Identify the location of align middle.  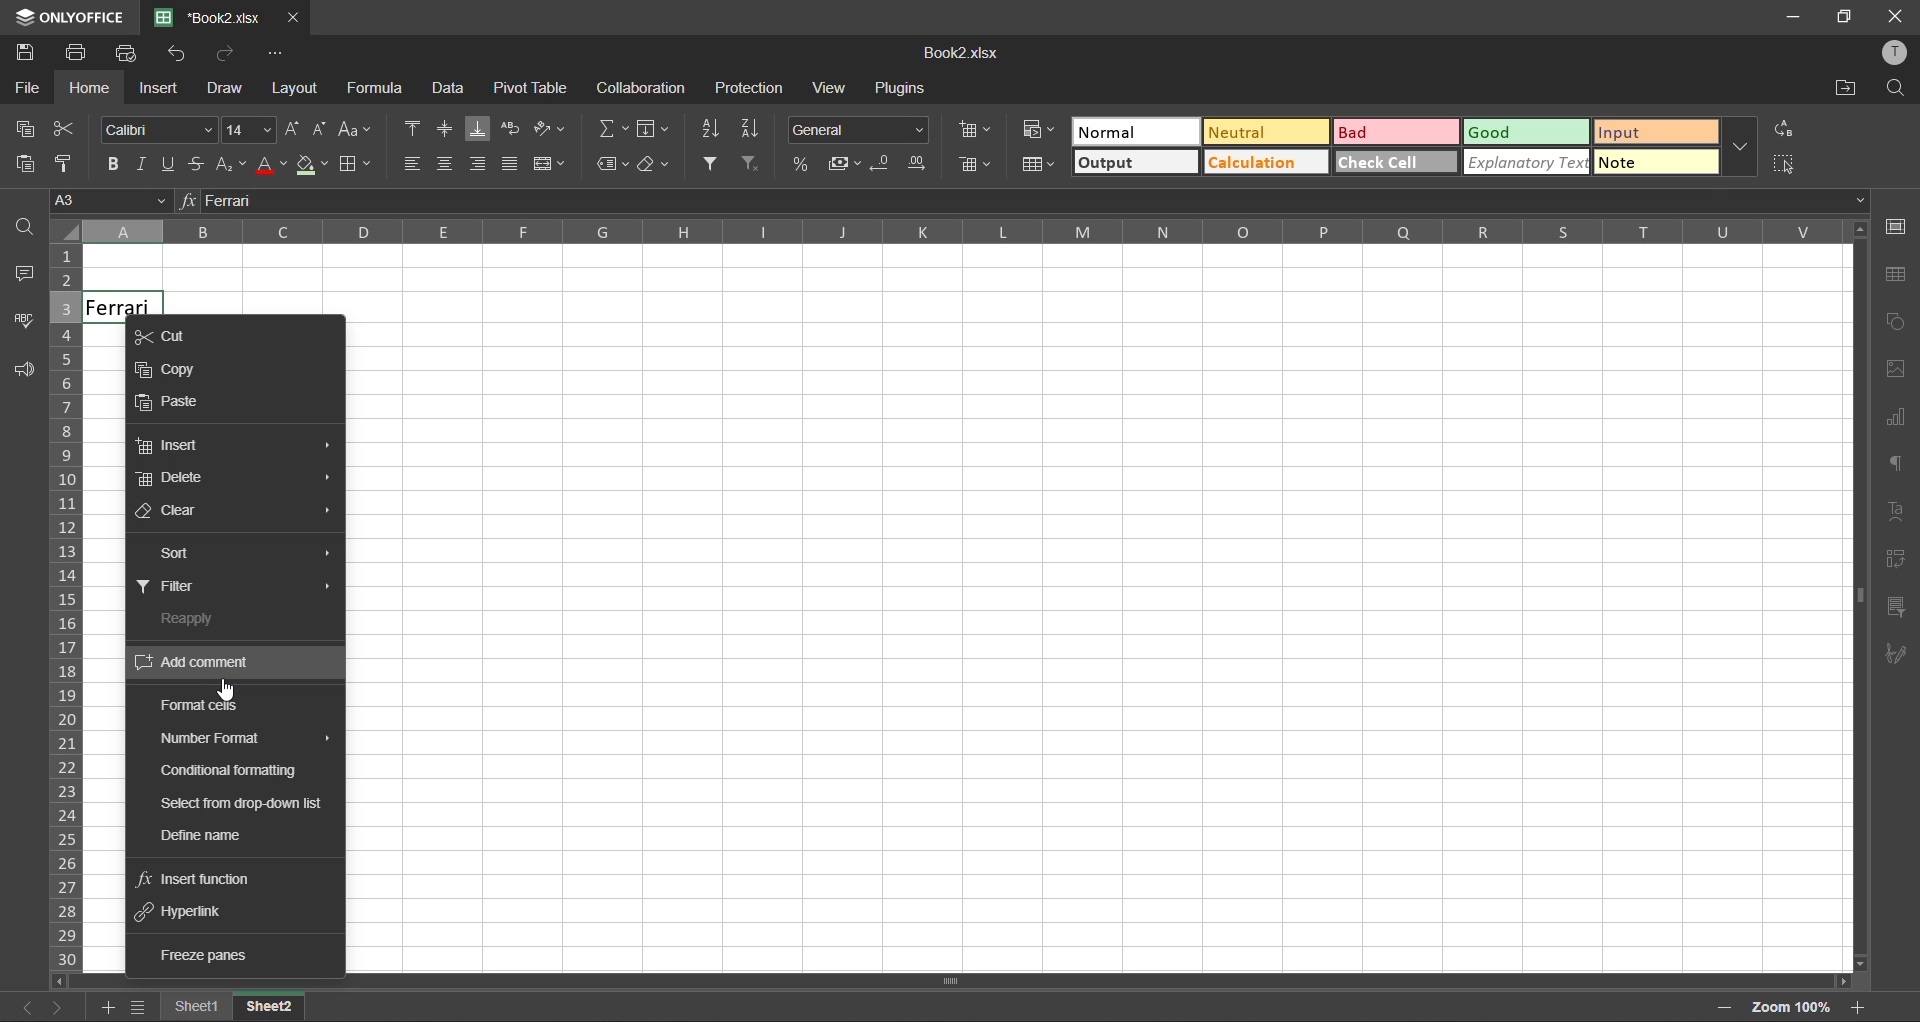
(441, 129).